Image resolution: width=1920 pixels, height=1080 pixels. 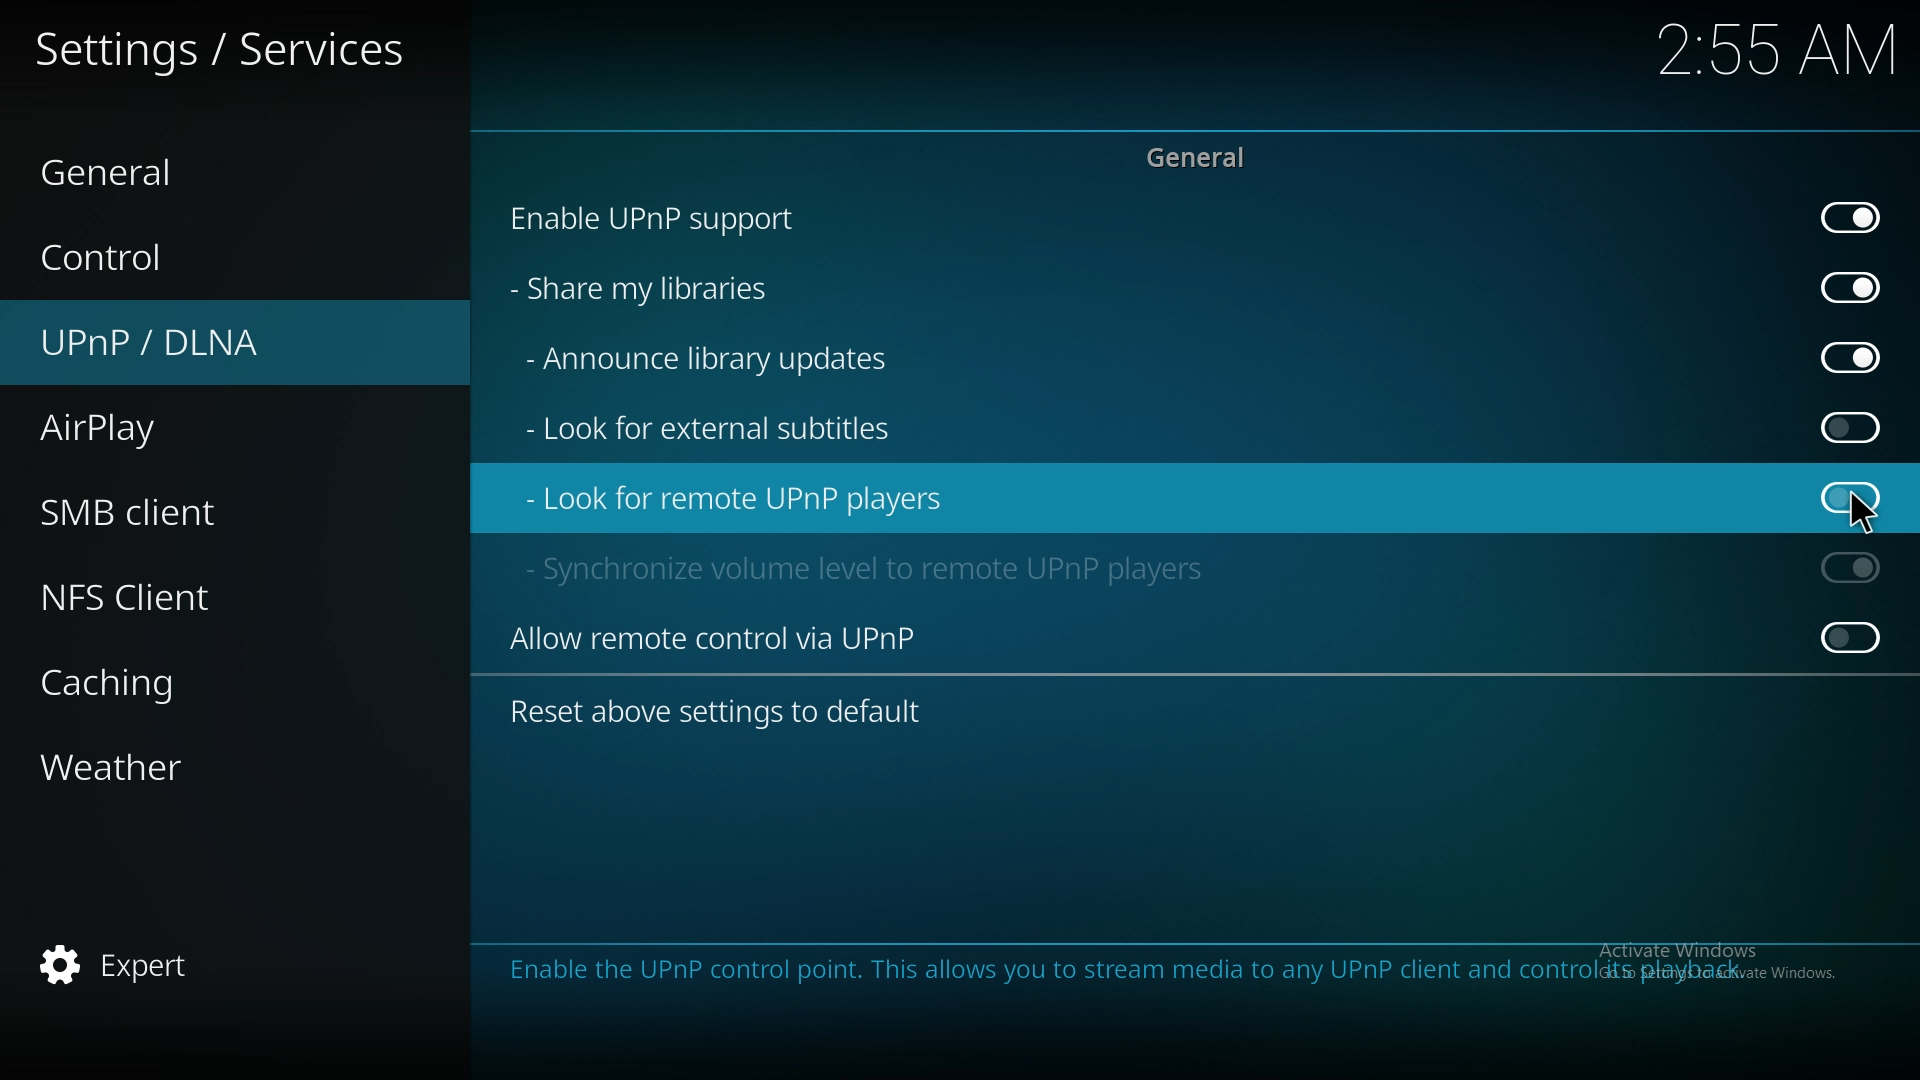 I want to click on off (Greyed out), so click(x=1852, y=427).